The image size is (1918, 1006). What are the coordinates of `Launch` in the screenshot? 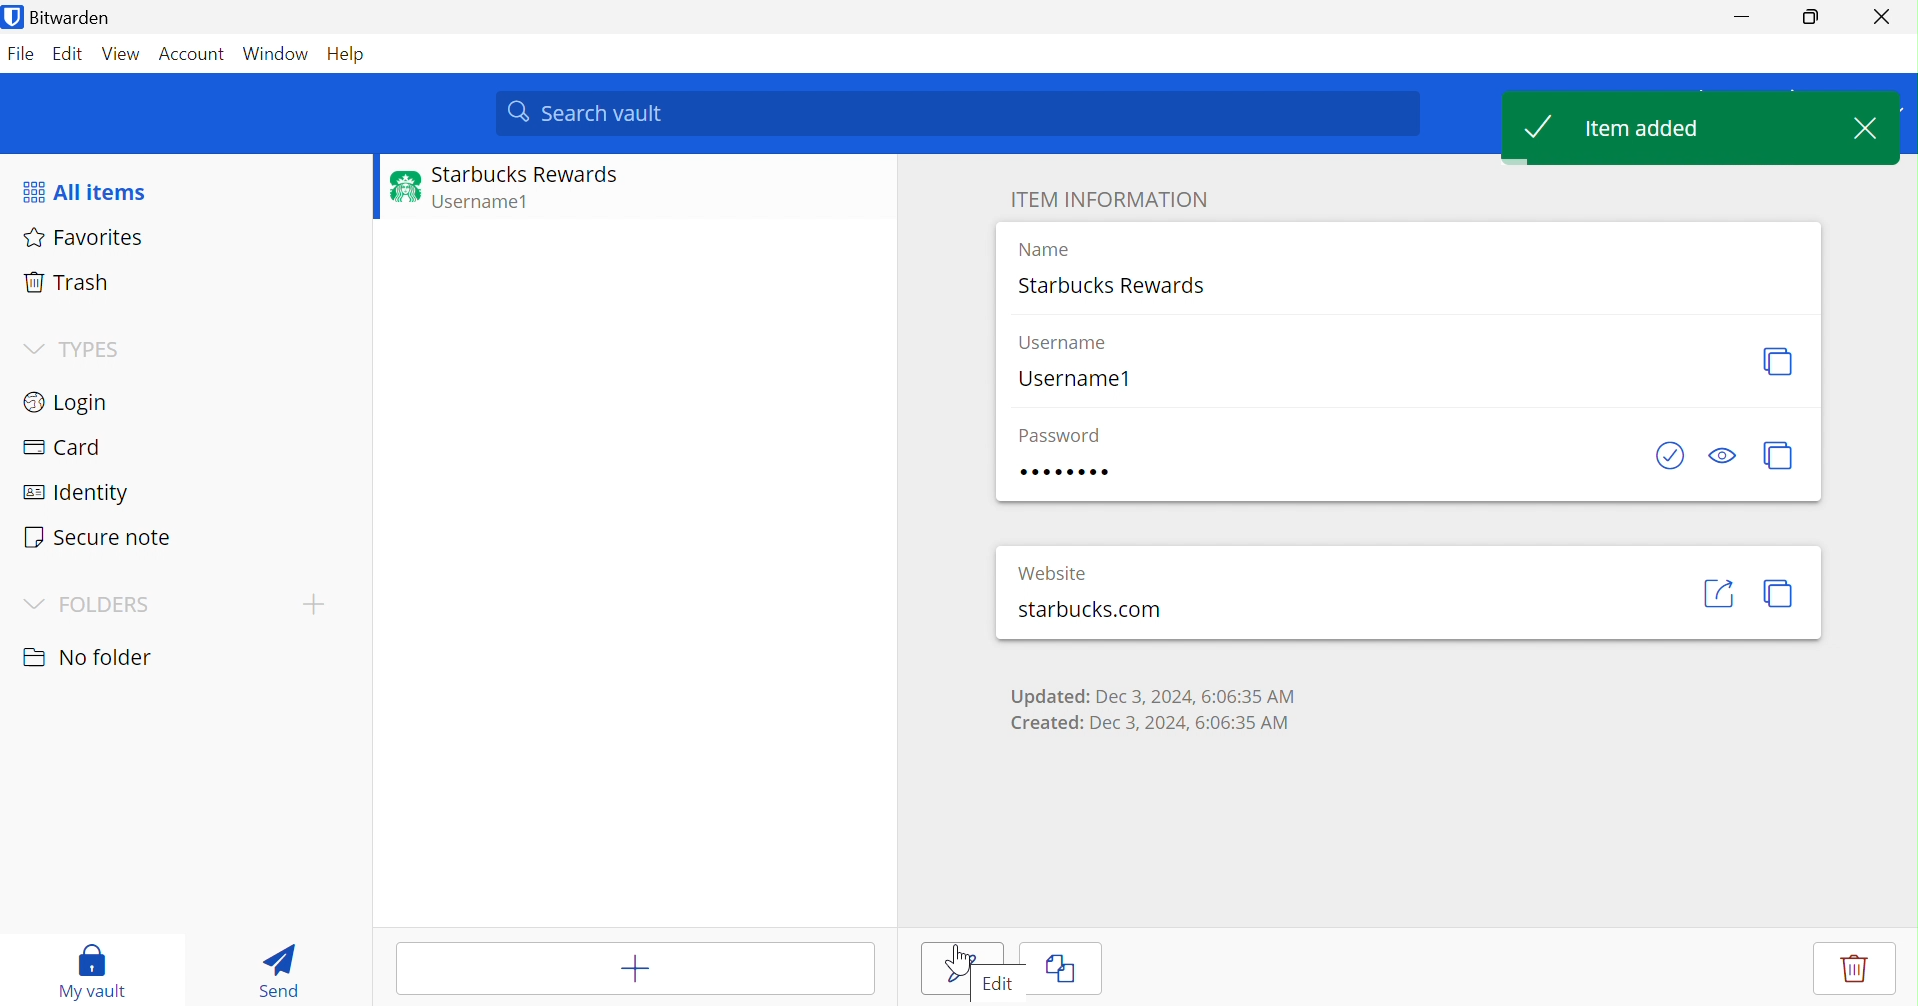 It's located at (1720, 596).